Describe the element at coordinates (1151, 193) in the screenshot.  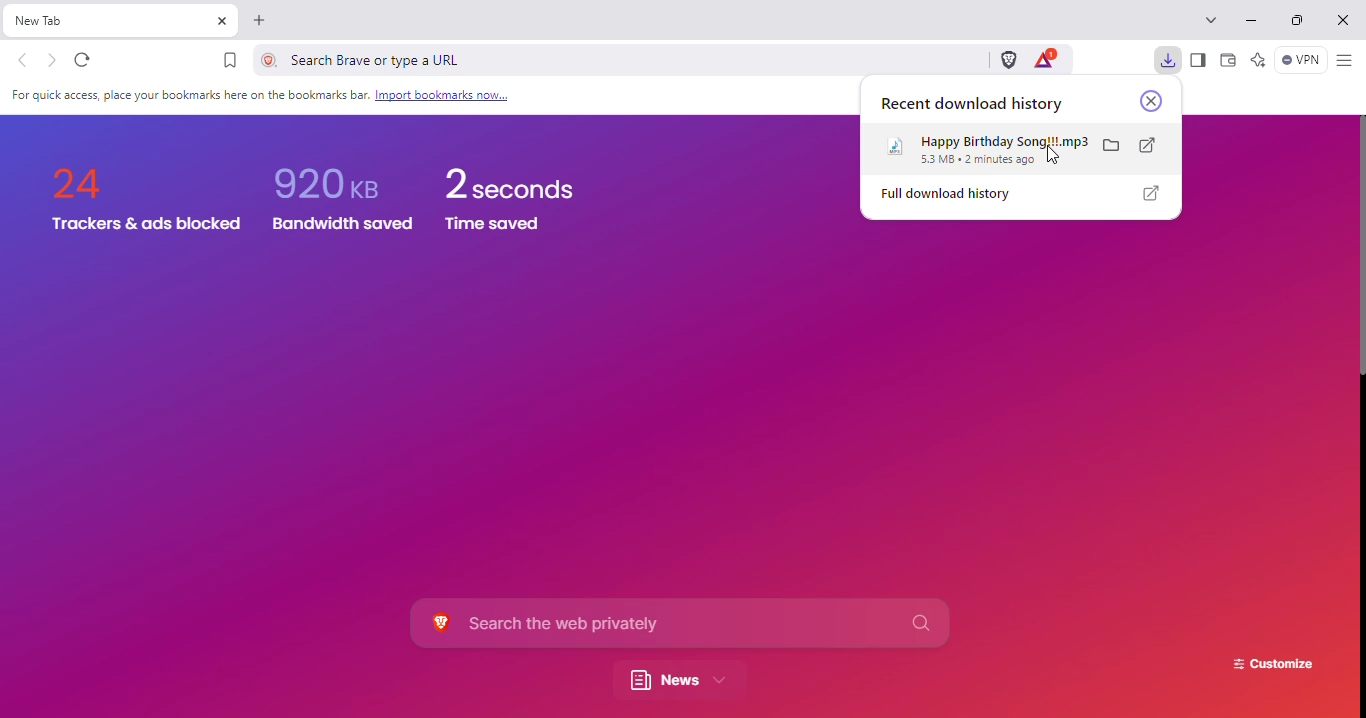
I see `show full download history in a new tab` at that location.